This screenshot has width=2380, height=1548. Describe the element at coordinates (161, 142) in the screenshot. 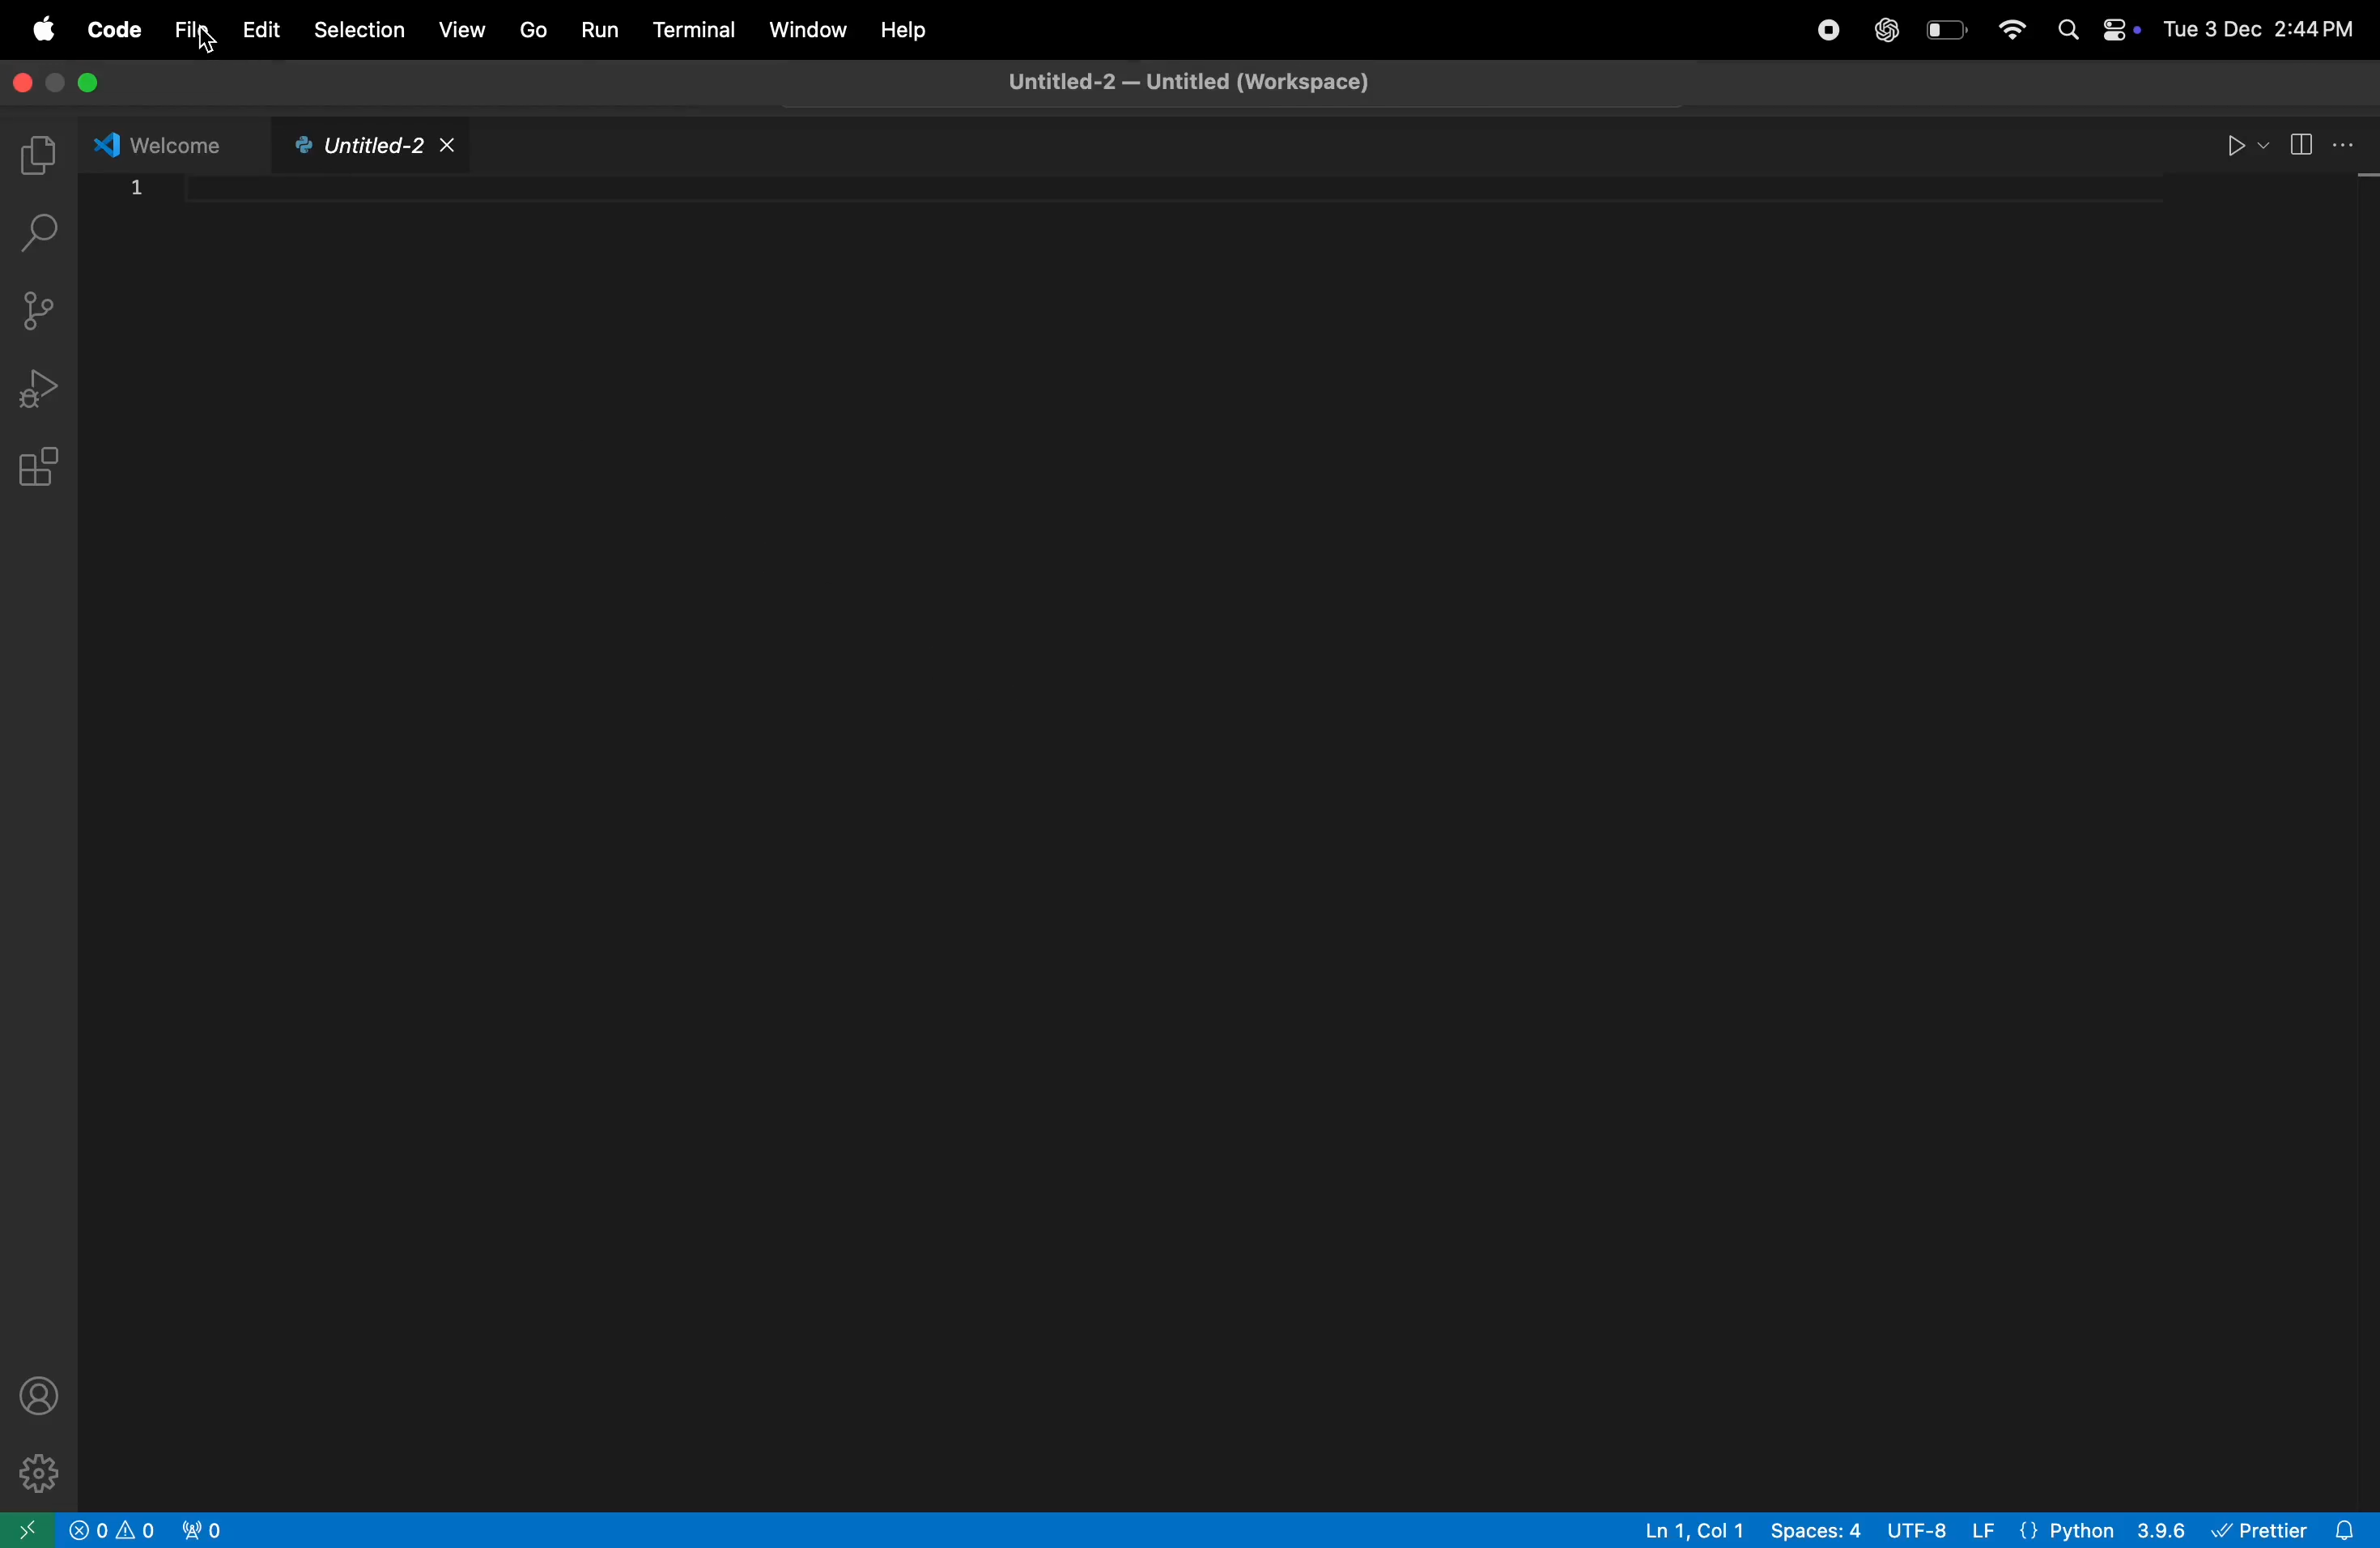

I see `welcome` at that location.